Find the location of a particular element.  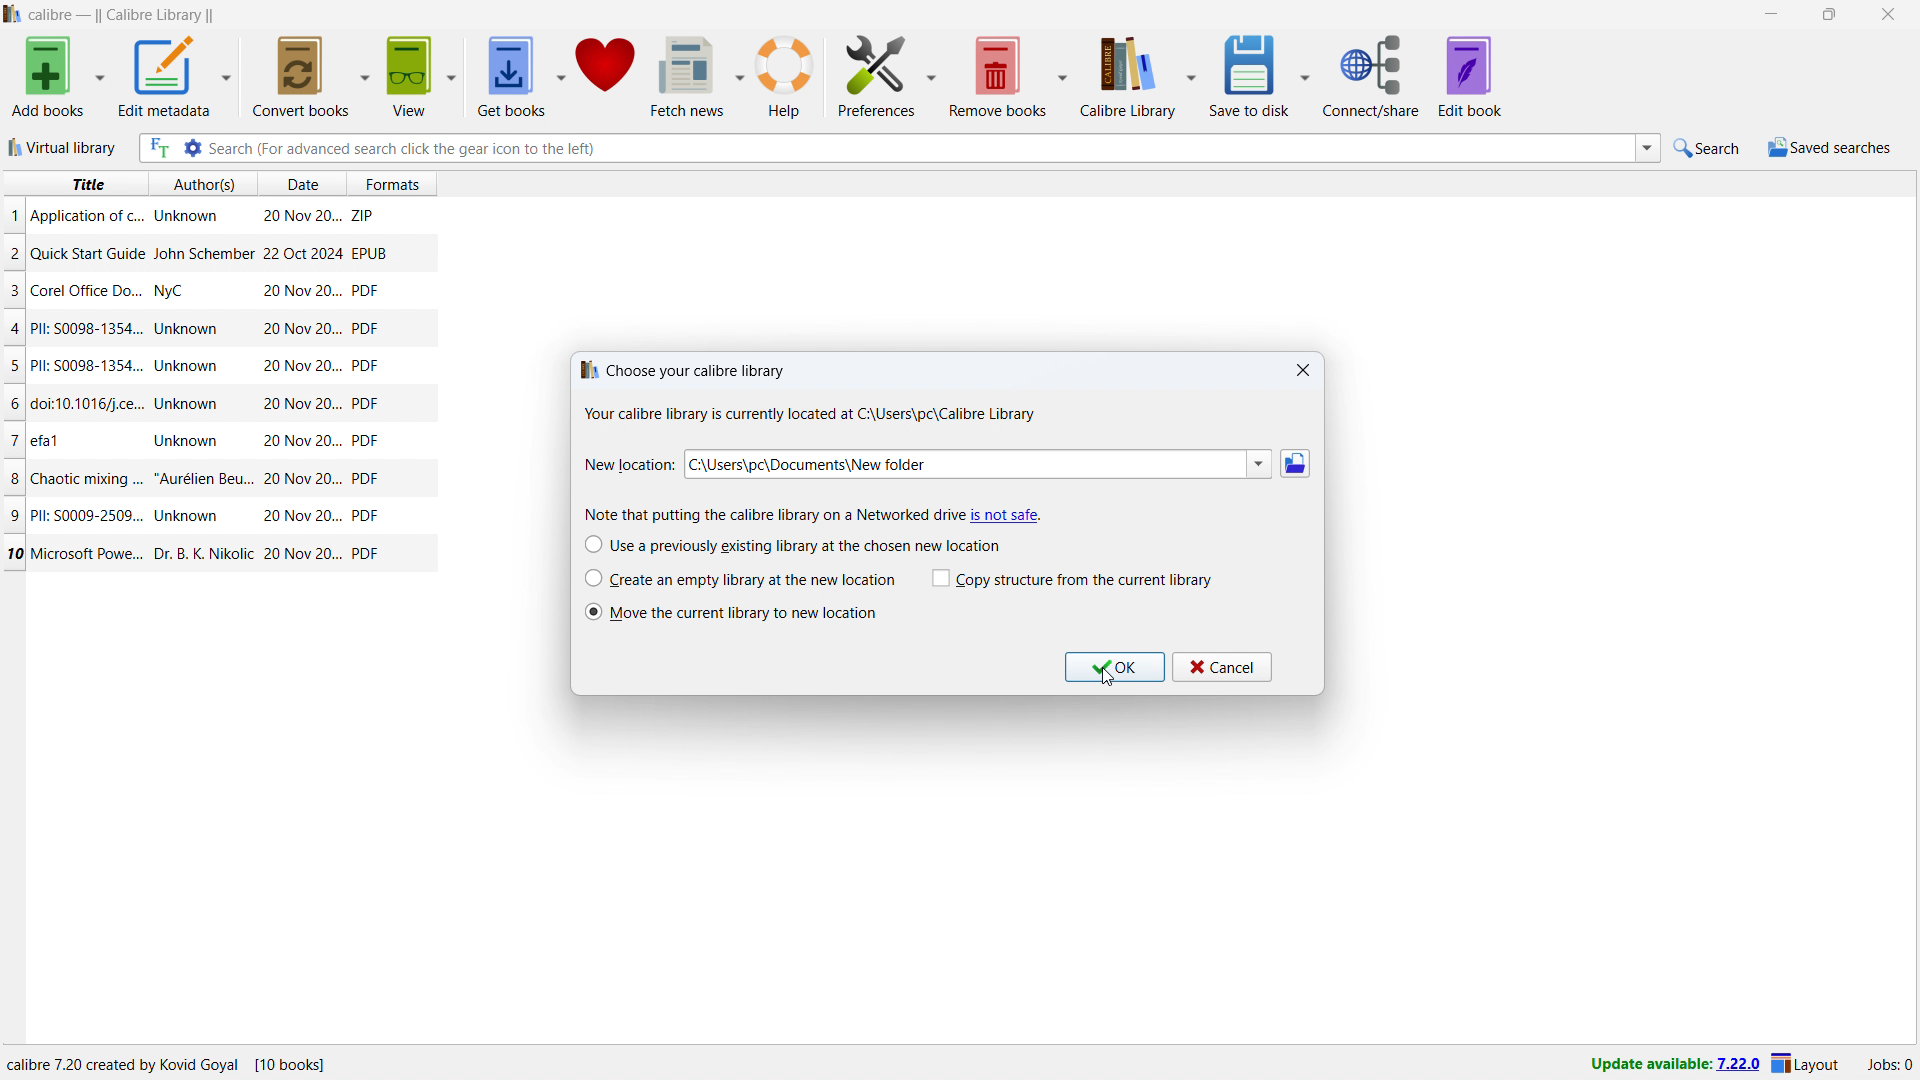

title is located at coordinates (86, 184).